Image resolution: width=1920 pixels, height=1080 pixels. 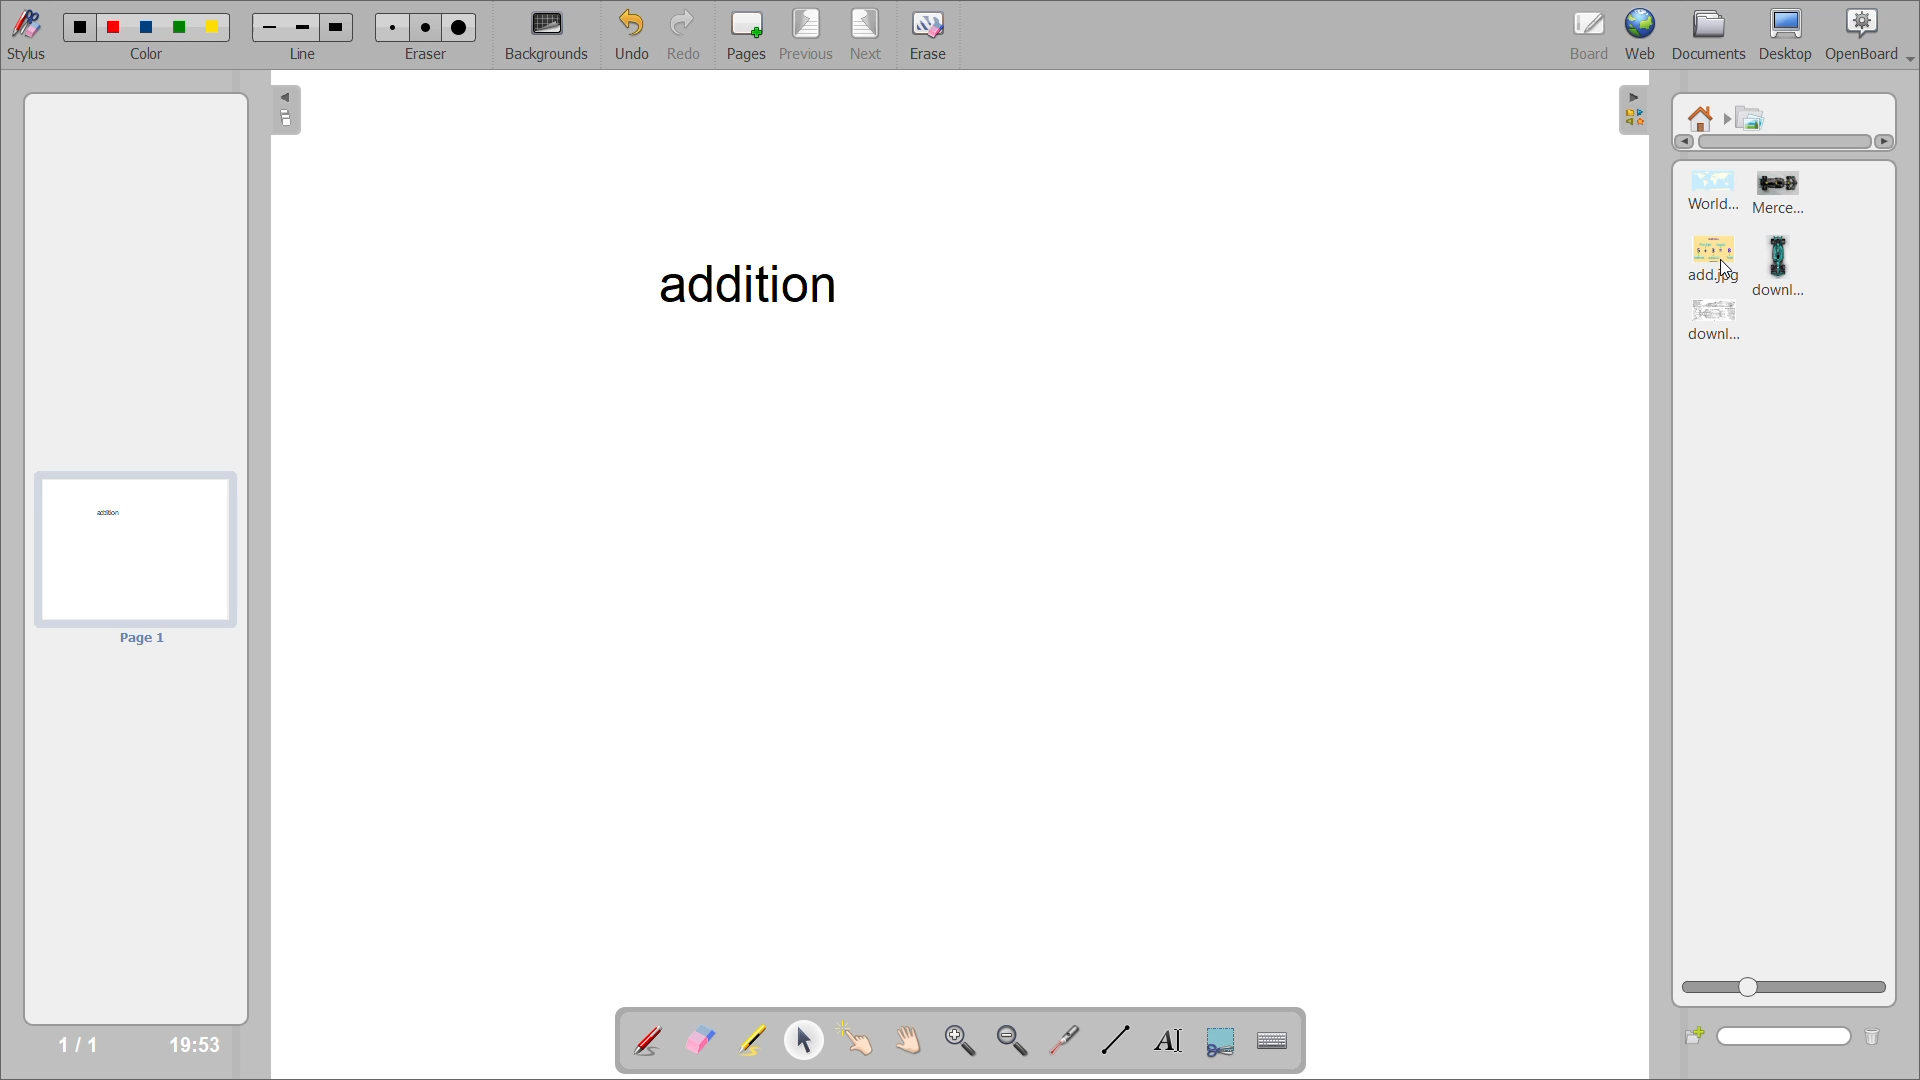 I want to click on image 5, so click(x=1717, y=323).